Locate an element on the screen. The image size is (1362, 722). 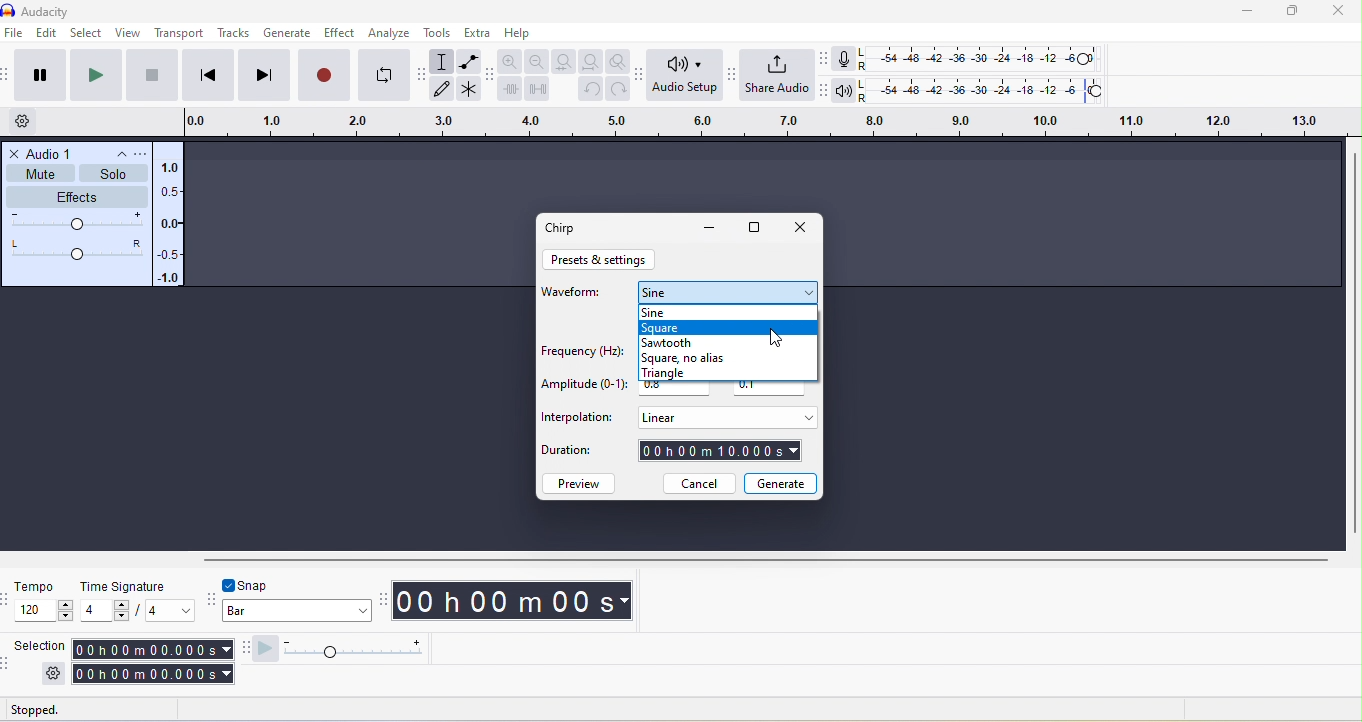
amplitude is located at coordinates (171, 224).